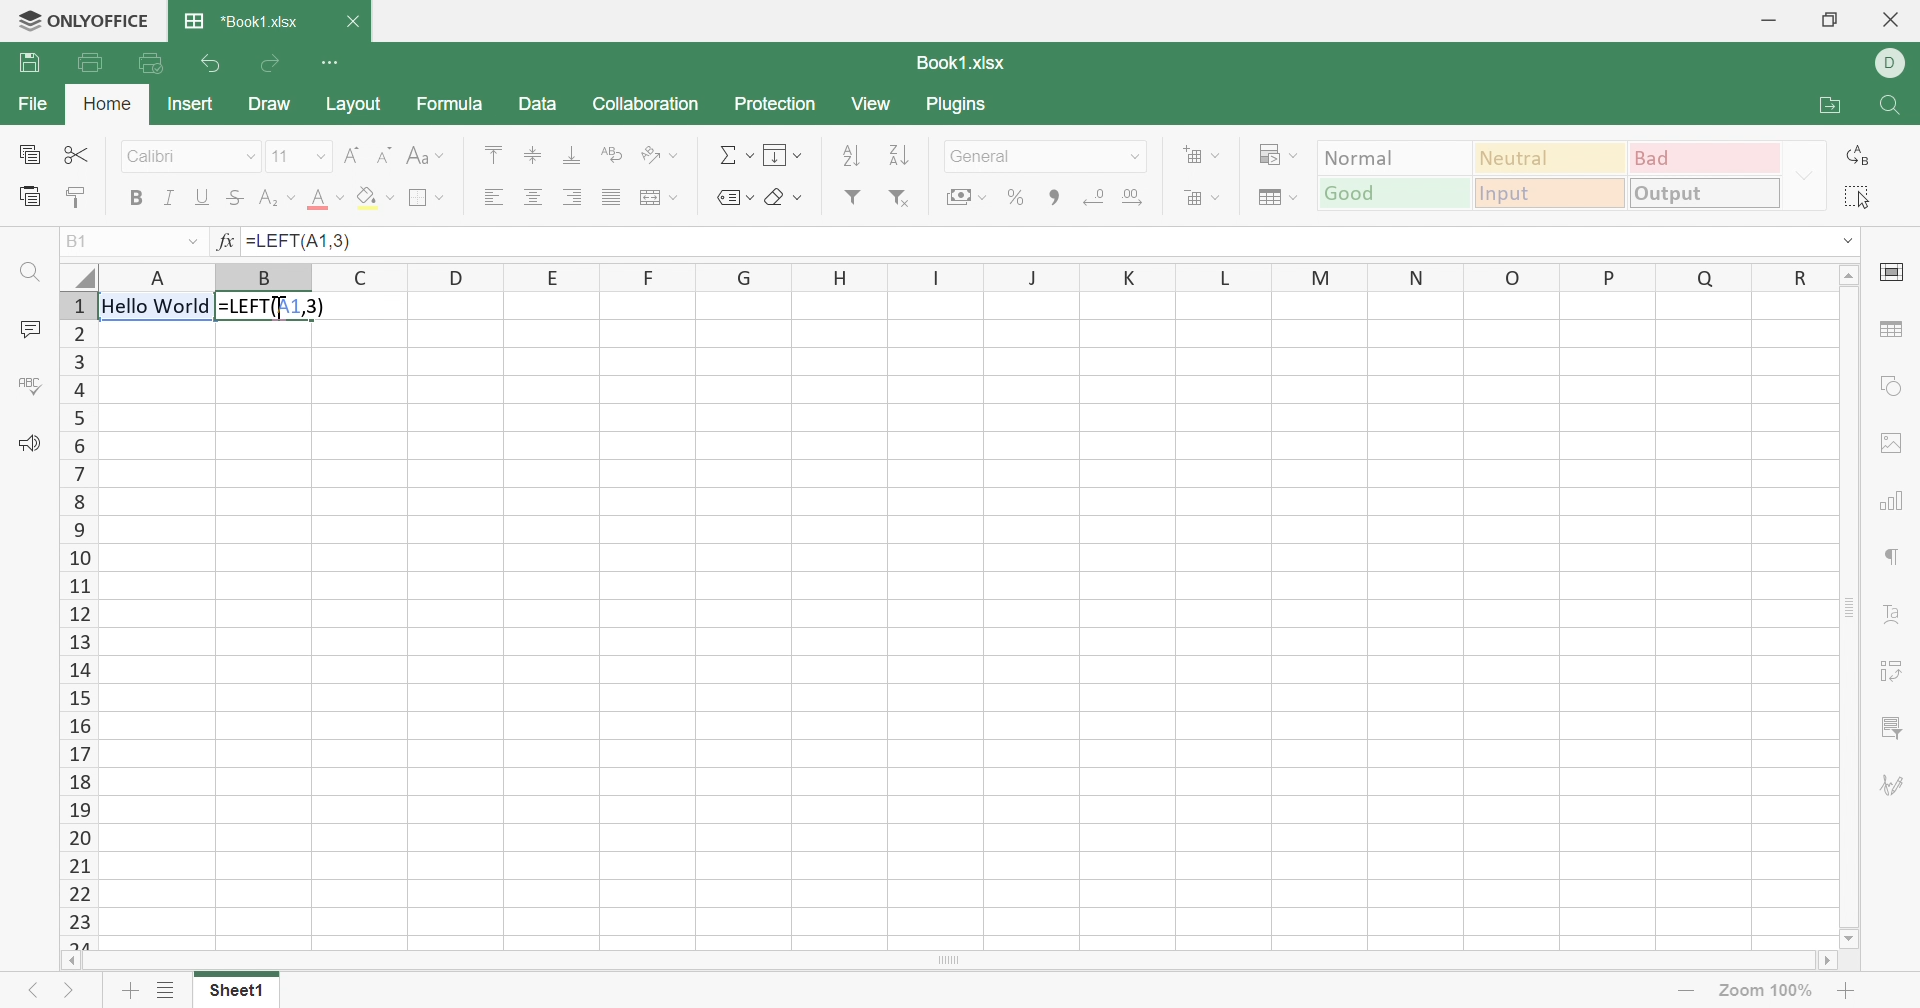 This screenshot has height=1008, width=1920. What do you see at coordinates (1092, 201) in the screenshot?
I see `Decrease decimal` at bounding box center [1092, 201].